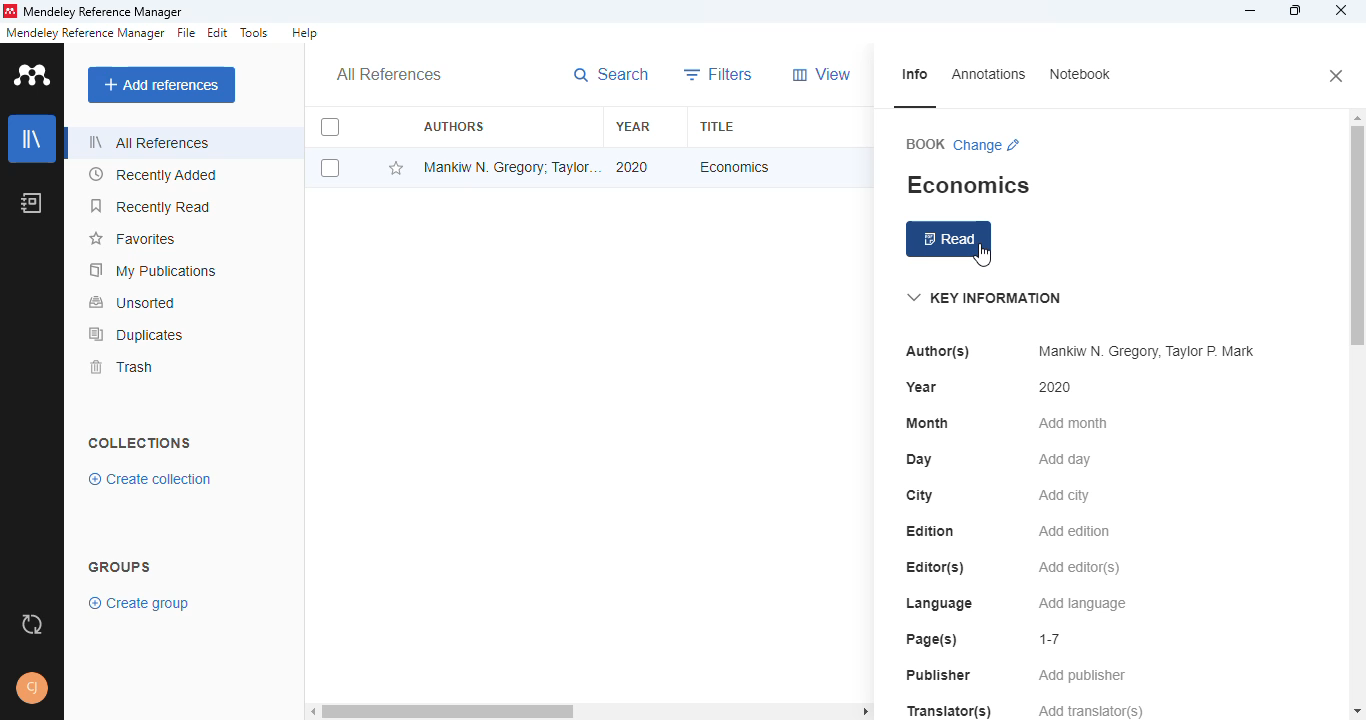 The width and height of the screenshot is (1366, 720). Describe the element at coordinates (1083, 676) in the screenshot. I see `add publisher` at that location.